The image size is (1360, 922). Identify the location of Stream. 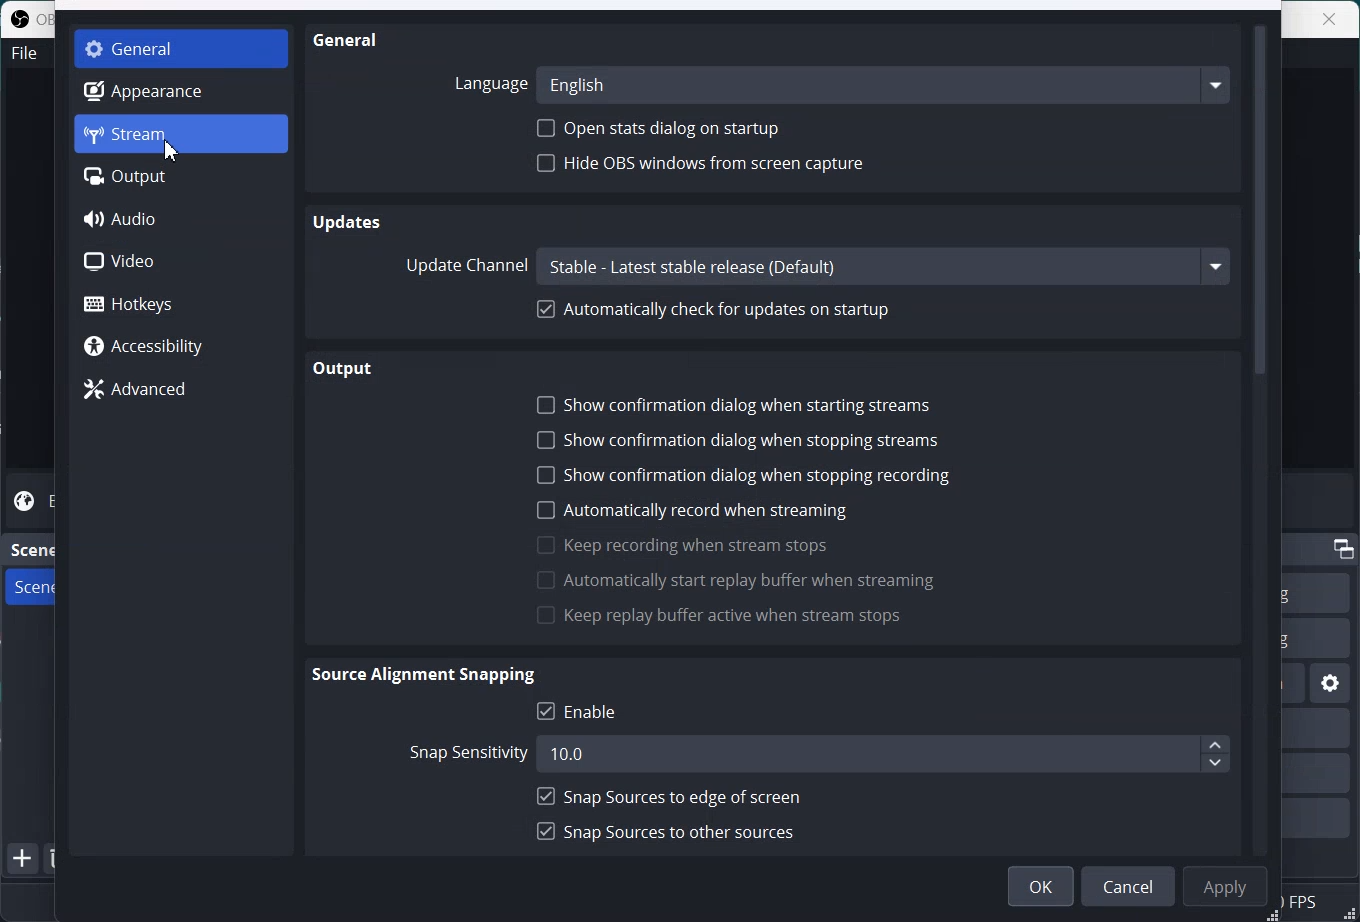
(181, 134).